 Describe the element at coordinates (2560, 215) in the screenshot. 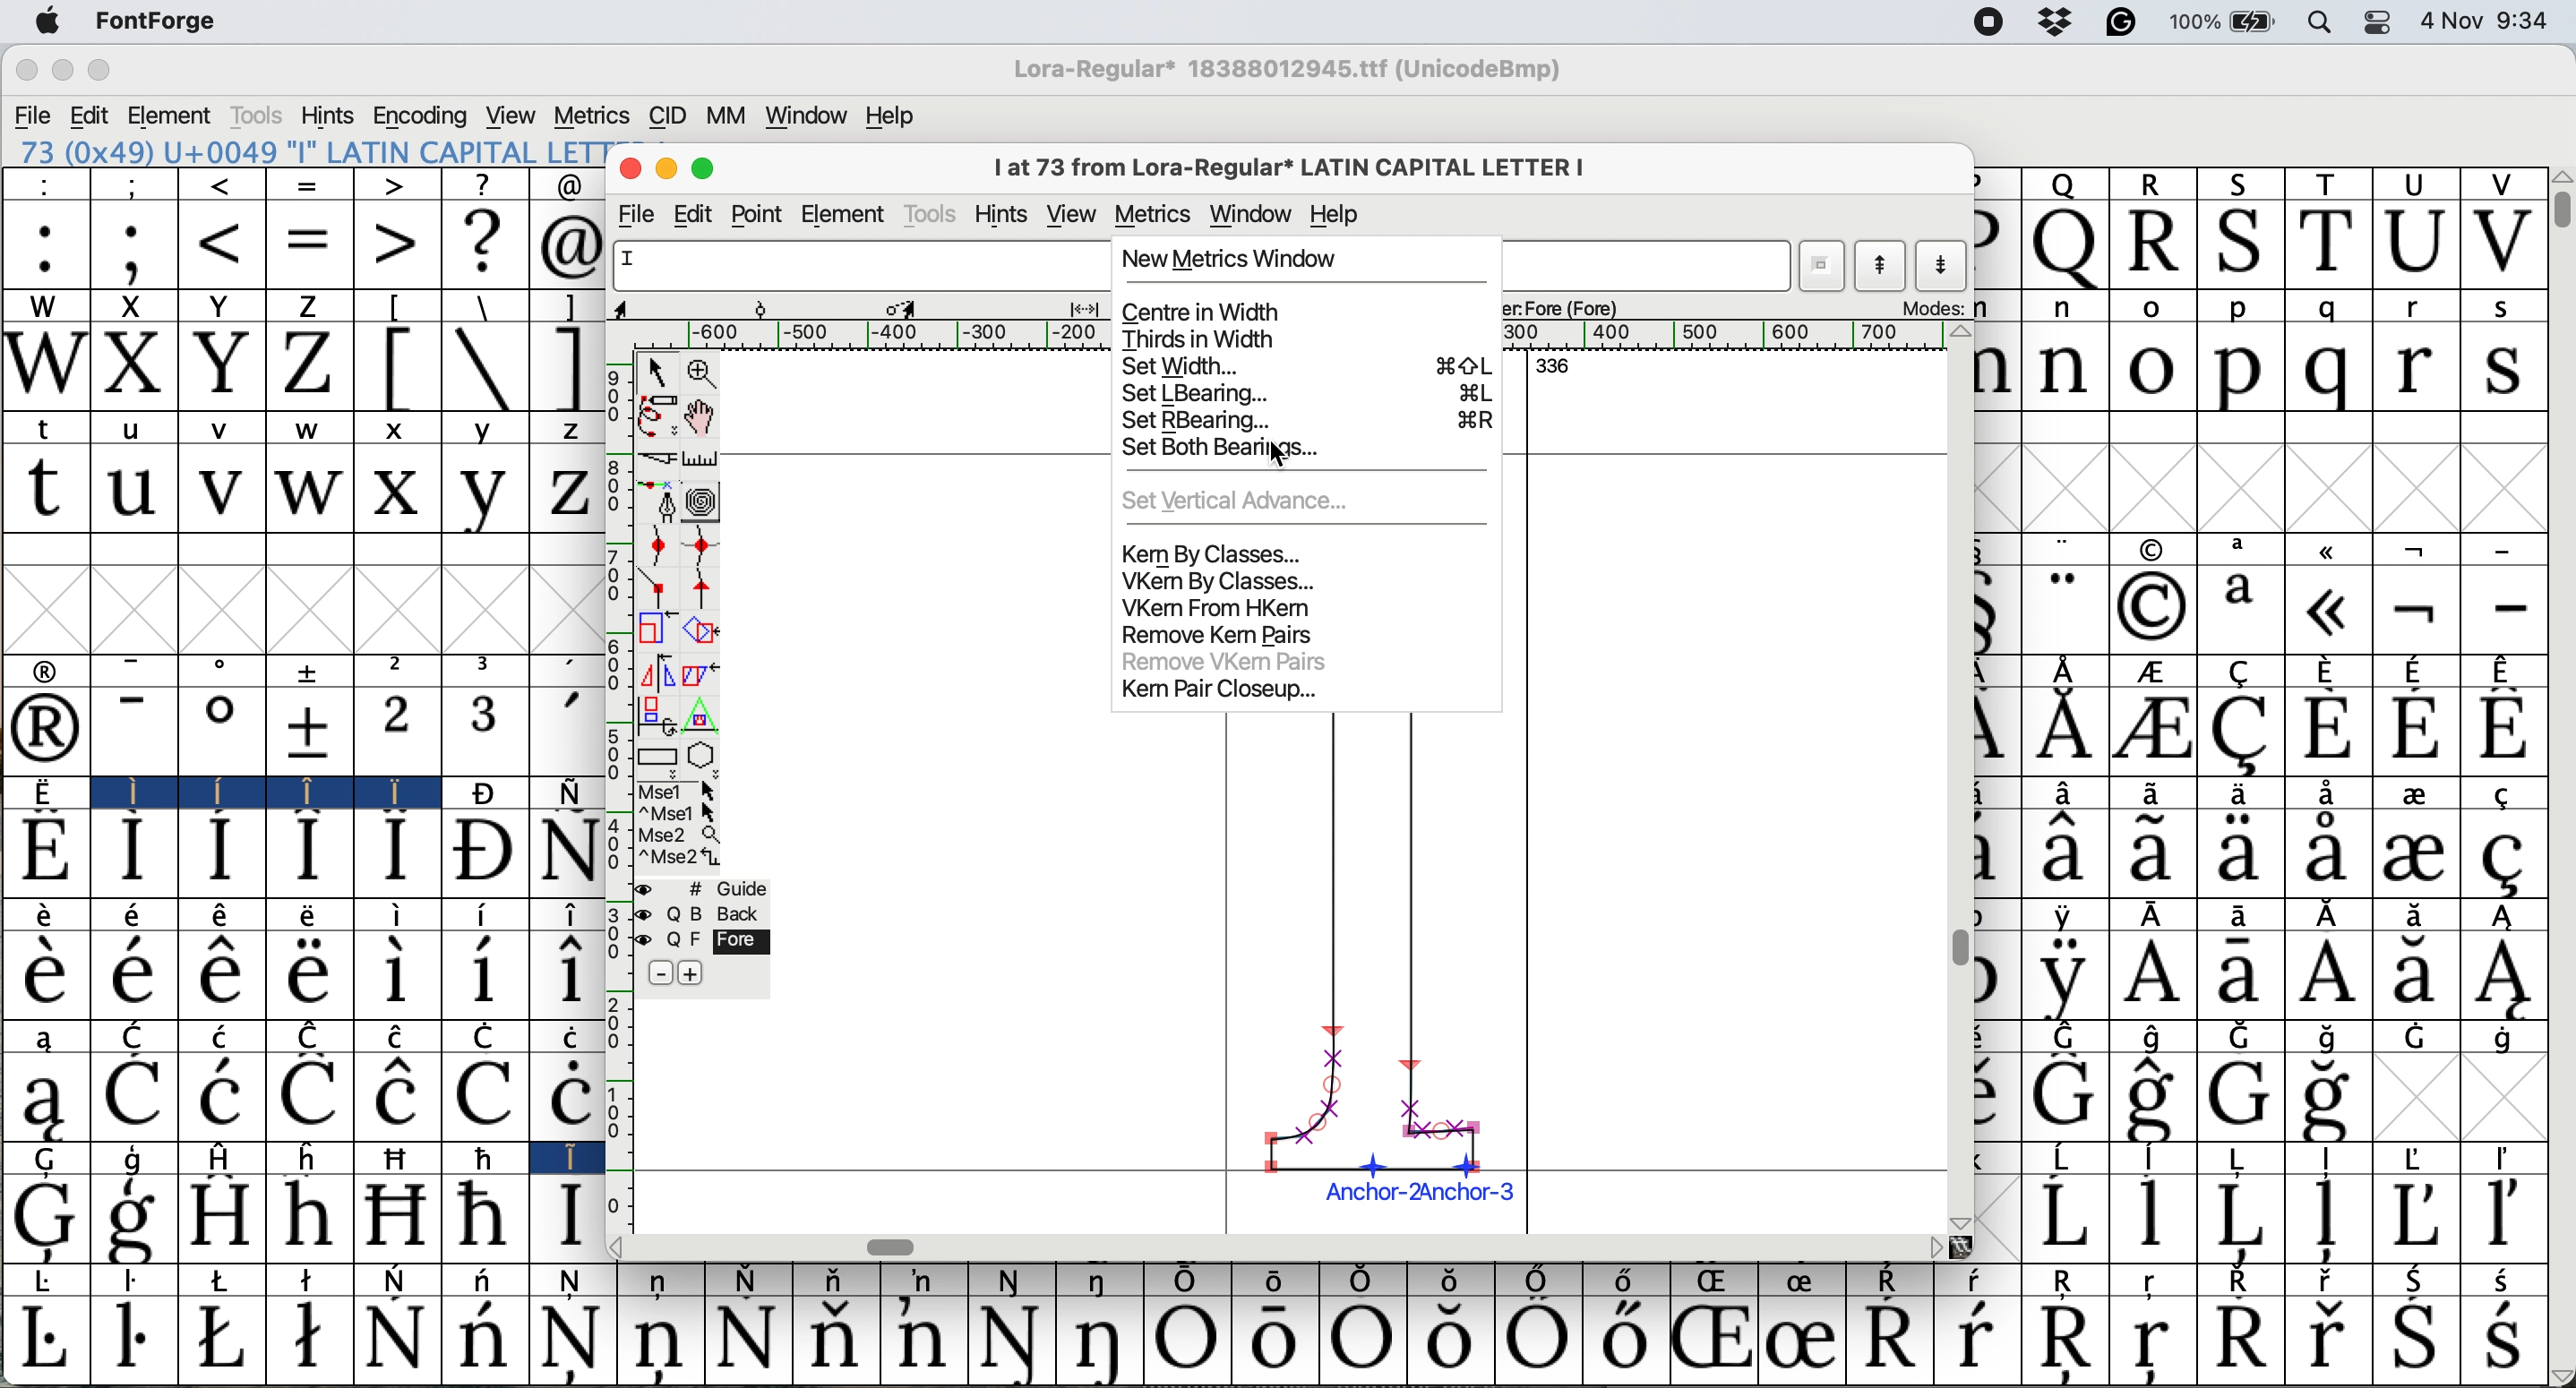

I see `vertical scroll bar` at that location.